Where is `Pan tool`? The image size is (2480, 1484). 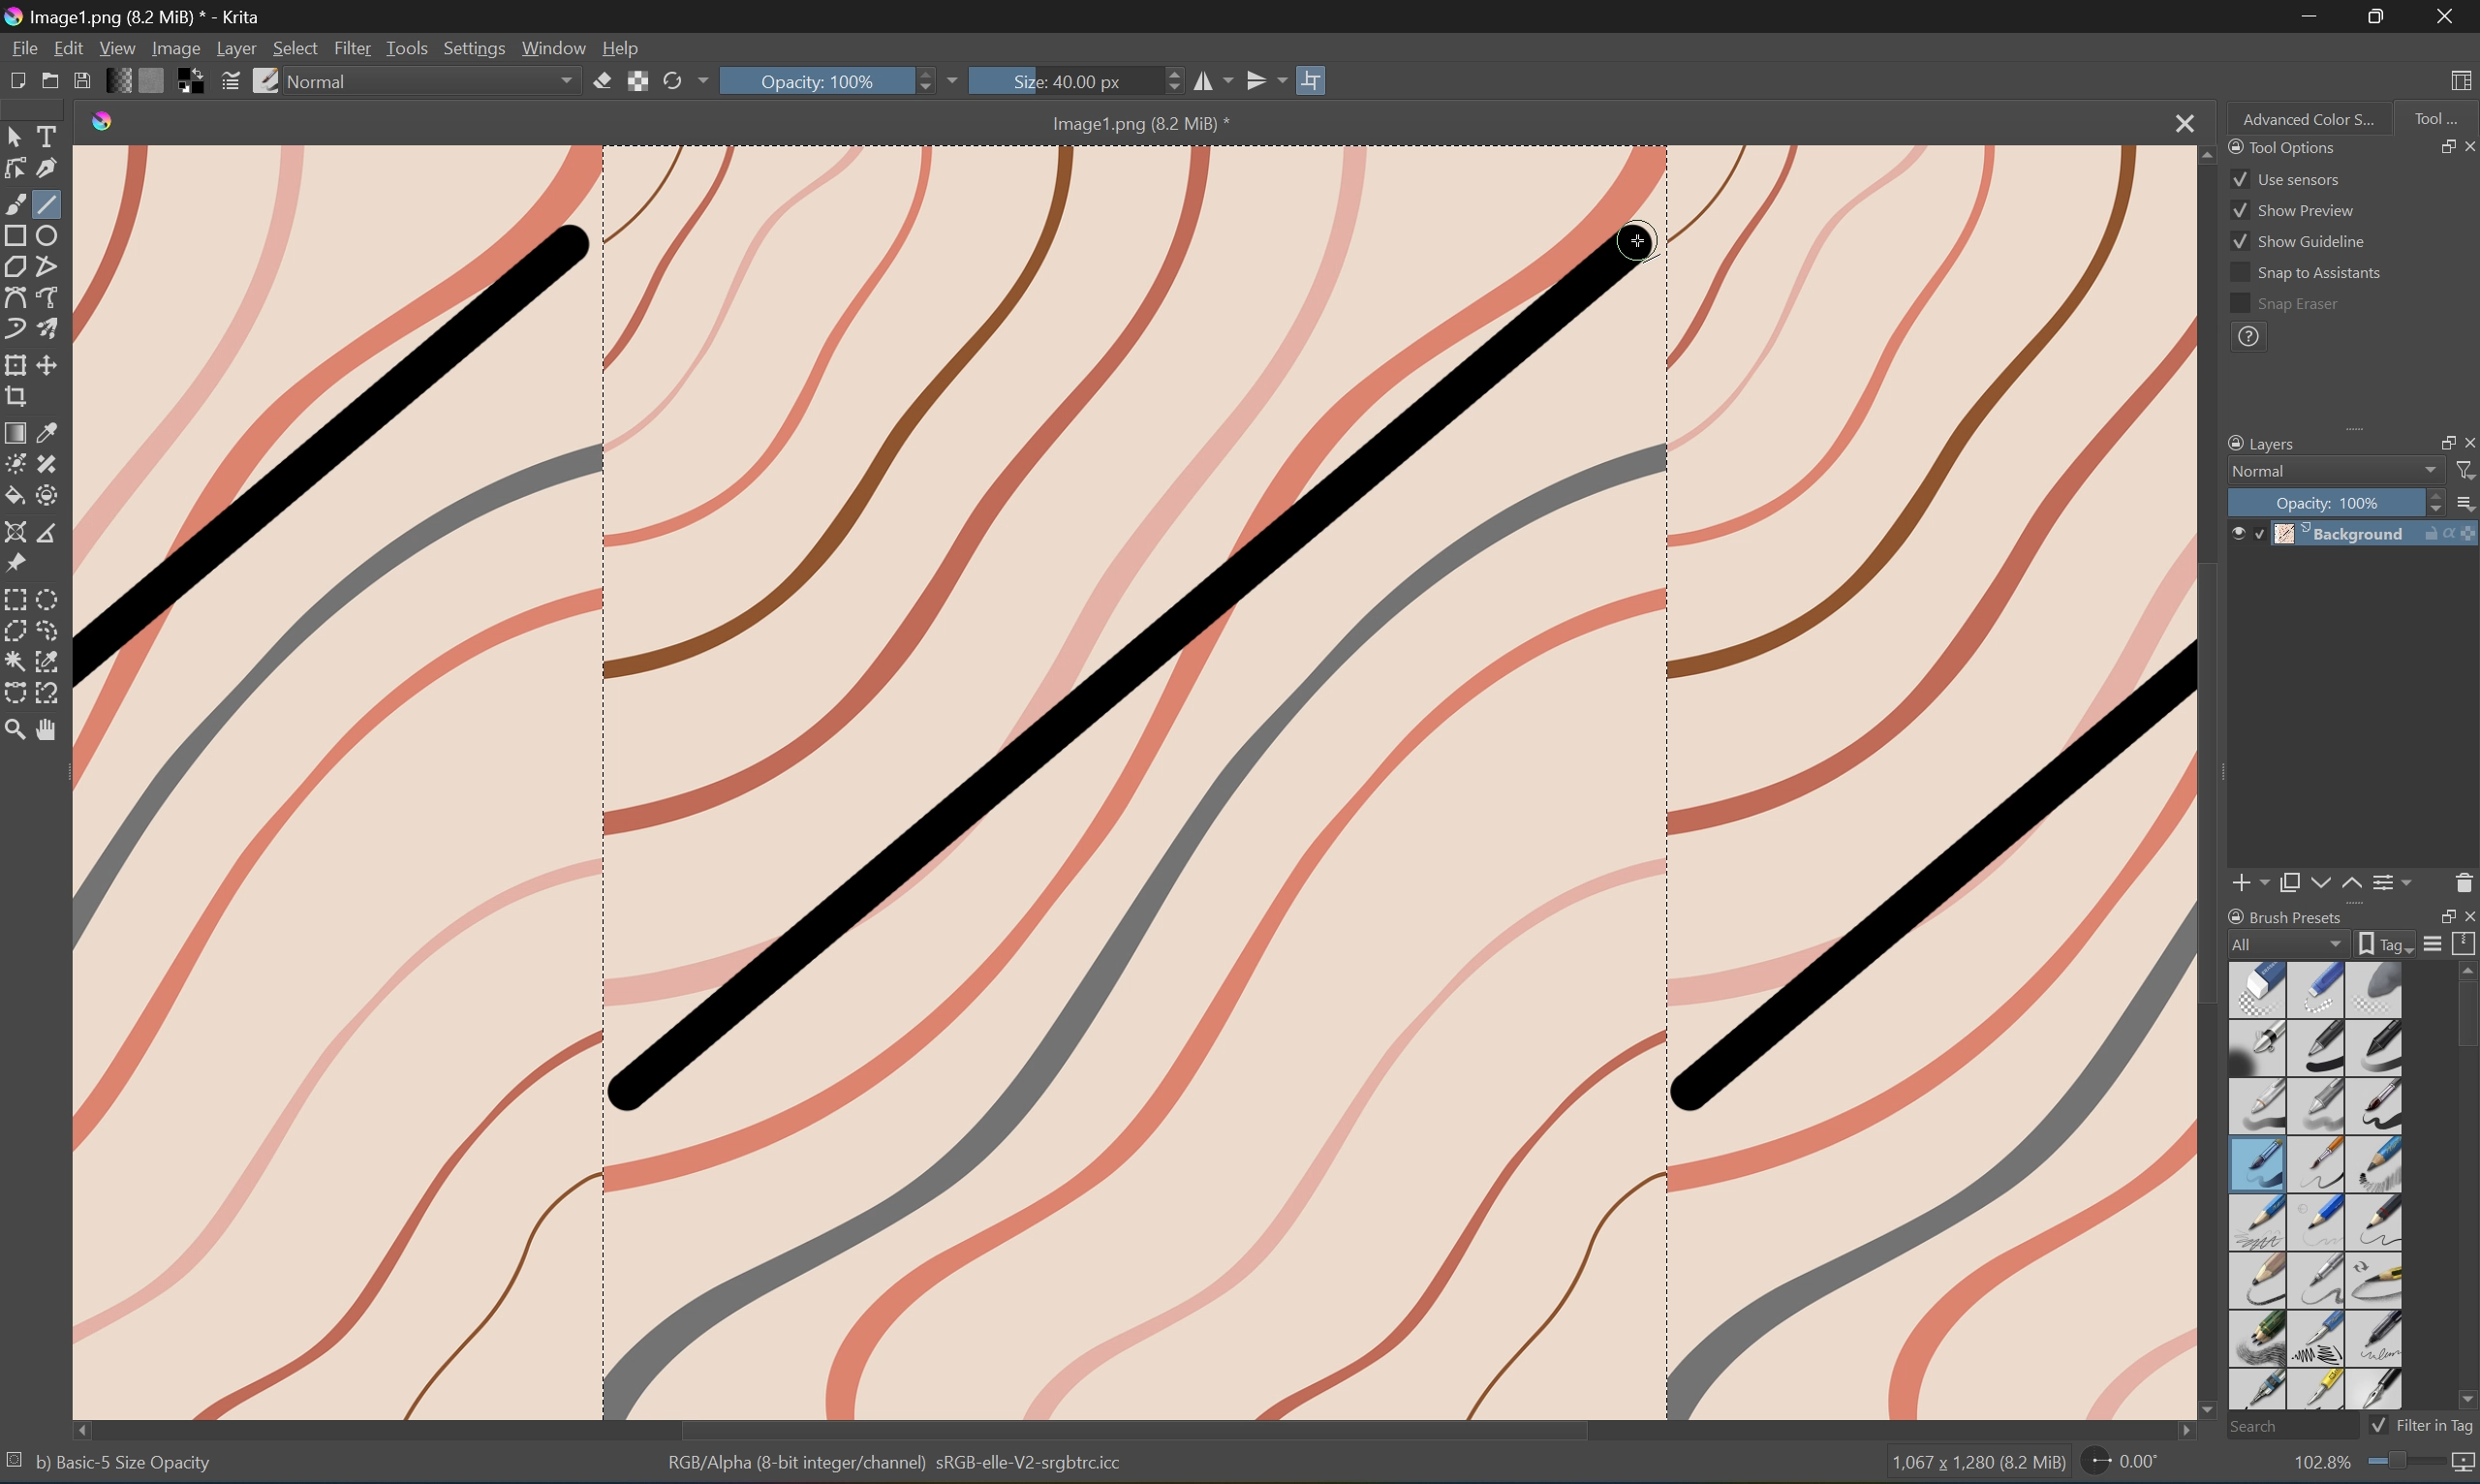
Pan tool is located at coordinates (50, 734).